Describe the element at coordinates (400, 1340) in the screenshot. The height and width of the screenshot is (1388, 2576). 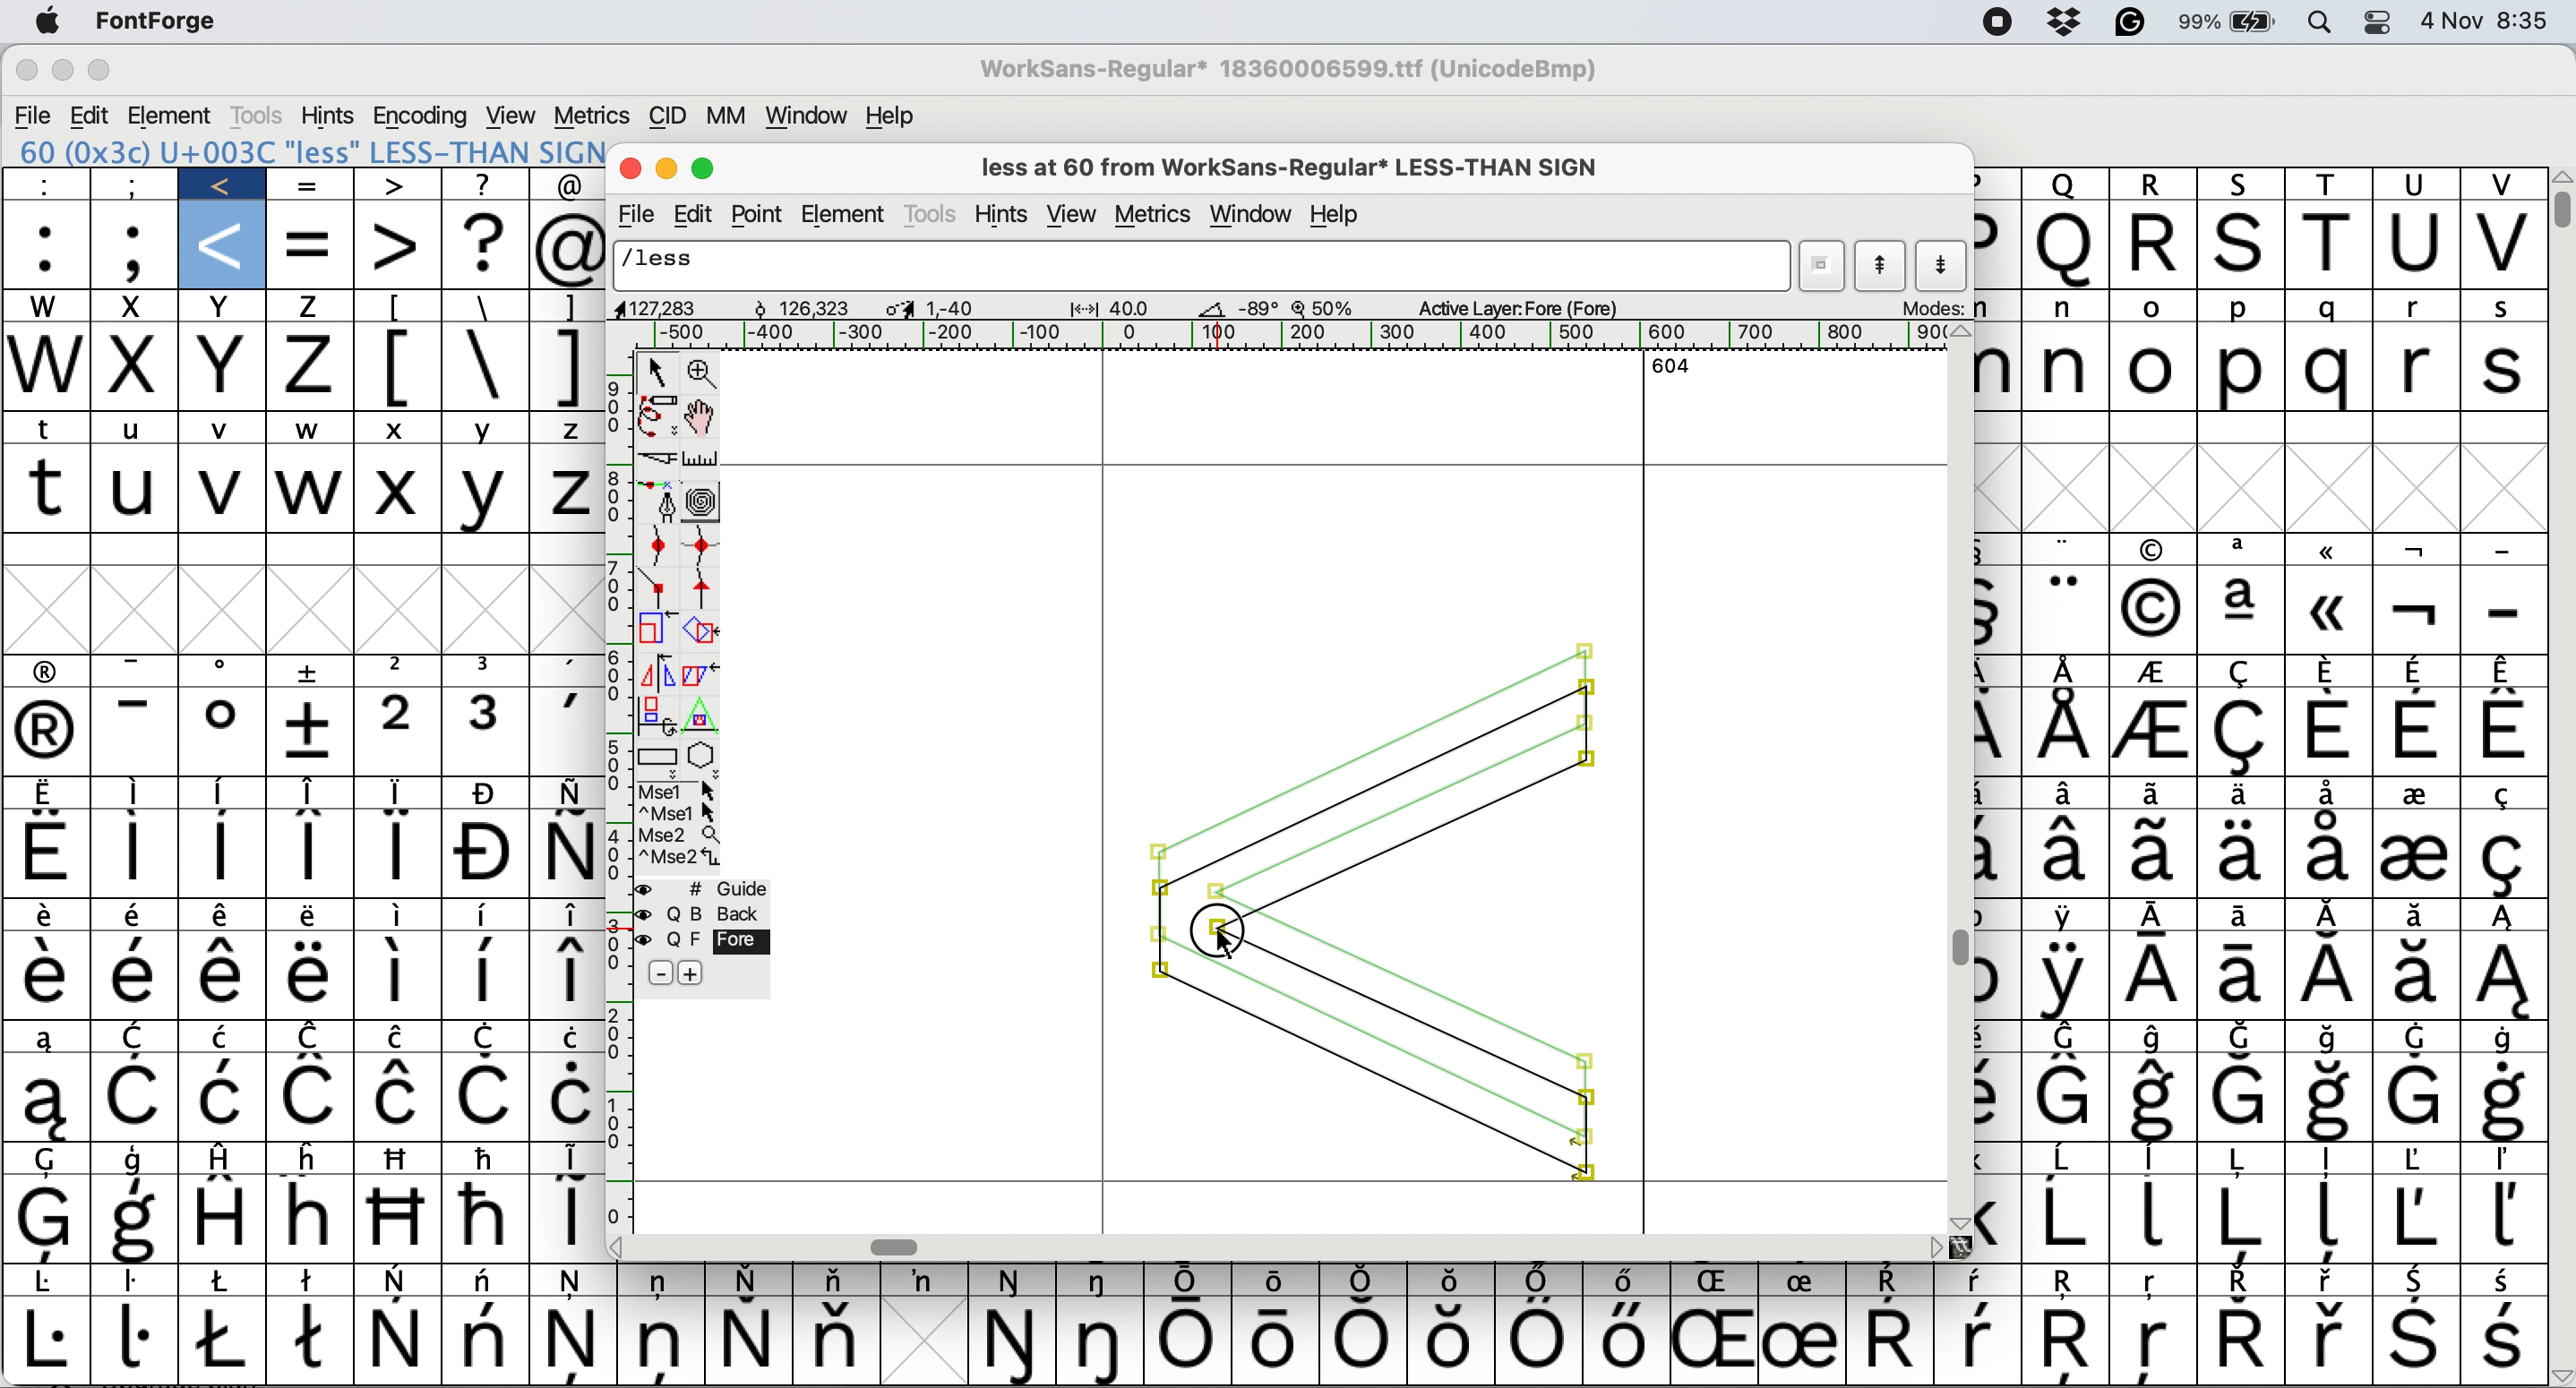
I see `Symbol` at that location.